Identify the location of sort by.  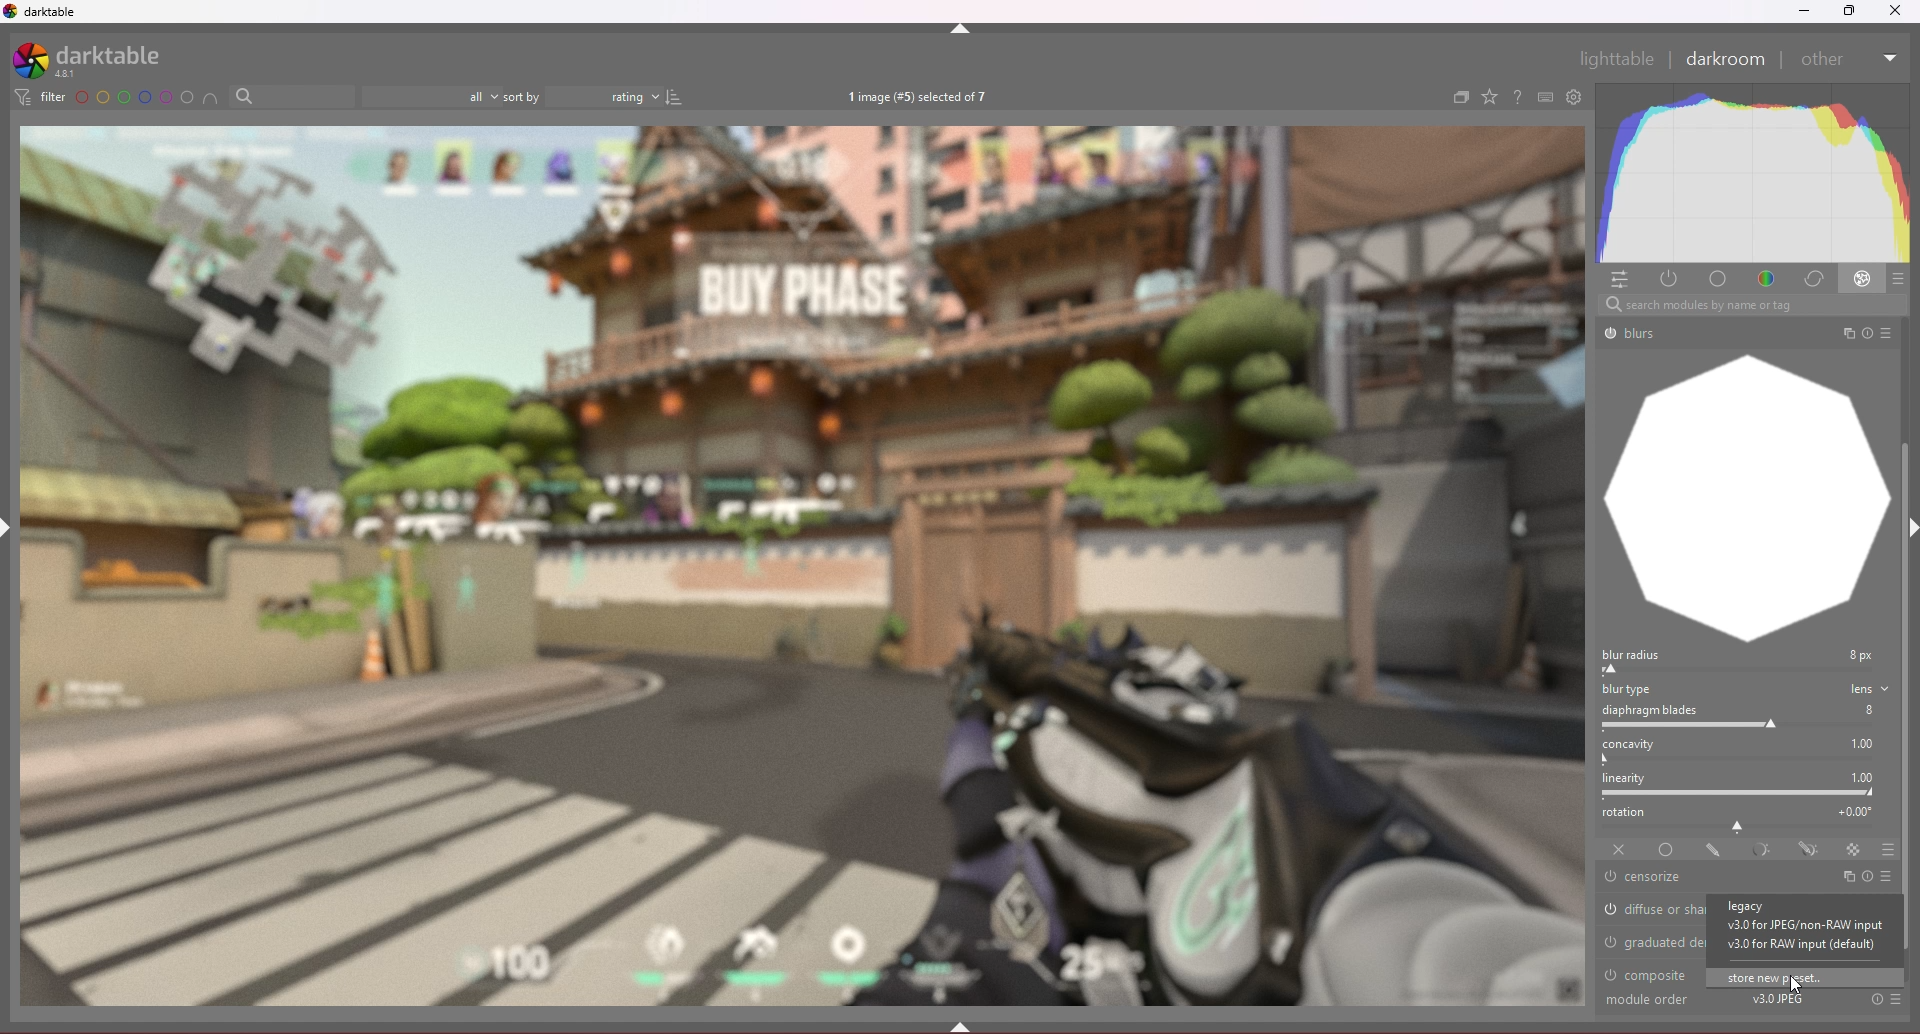
(522, 96).